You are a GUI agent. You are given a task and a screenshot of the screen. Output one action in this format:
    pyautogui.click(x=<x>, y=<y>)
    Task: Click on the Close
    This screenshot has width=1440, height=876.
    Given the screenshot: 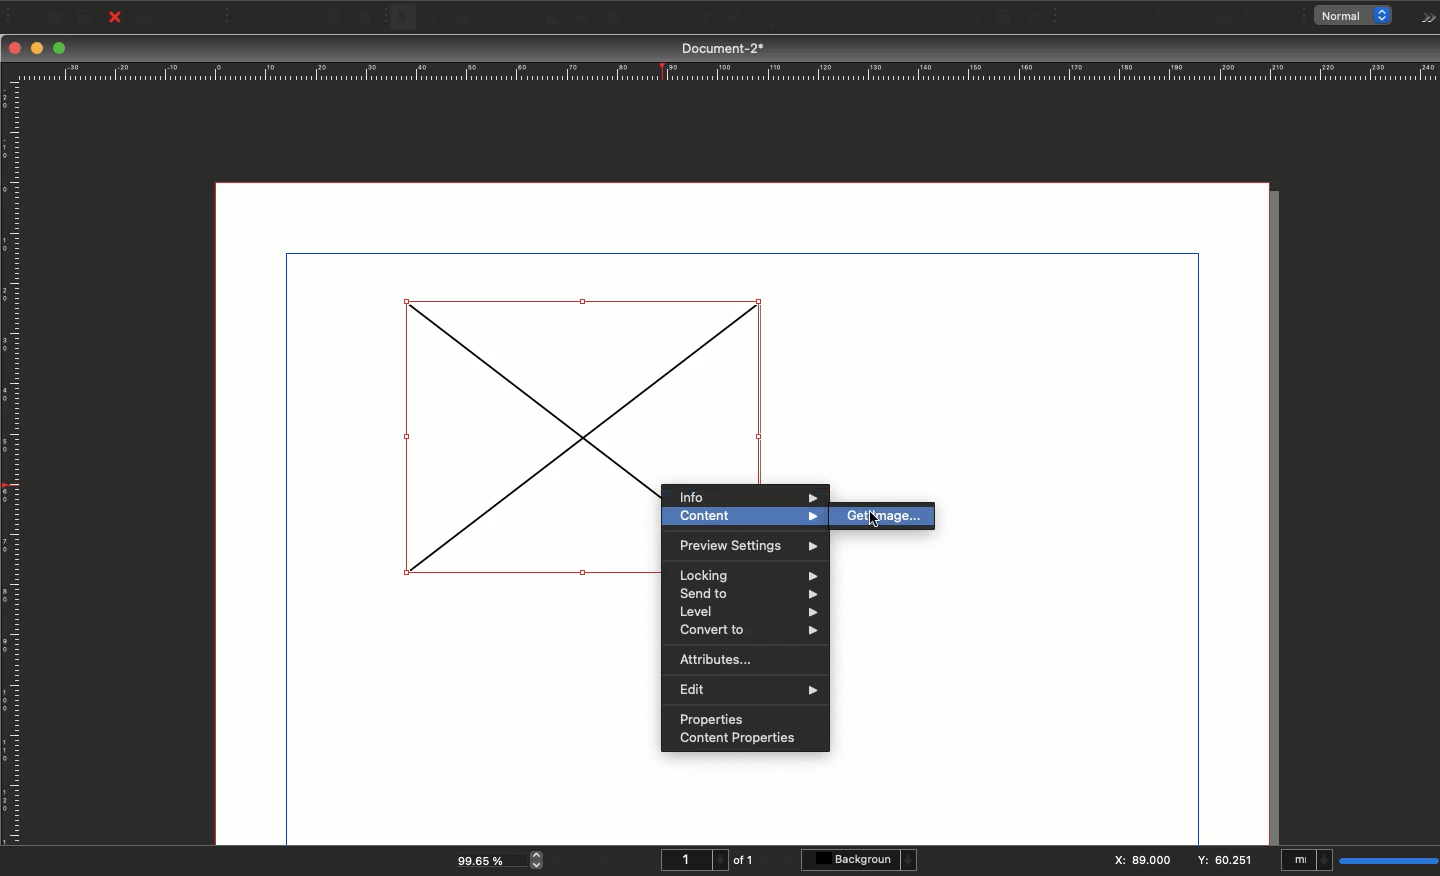 What is the action you would take?
    pyautogui.click(x=115, y=18)
    